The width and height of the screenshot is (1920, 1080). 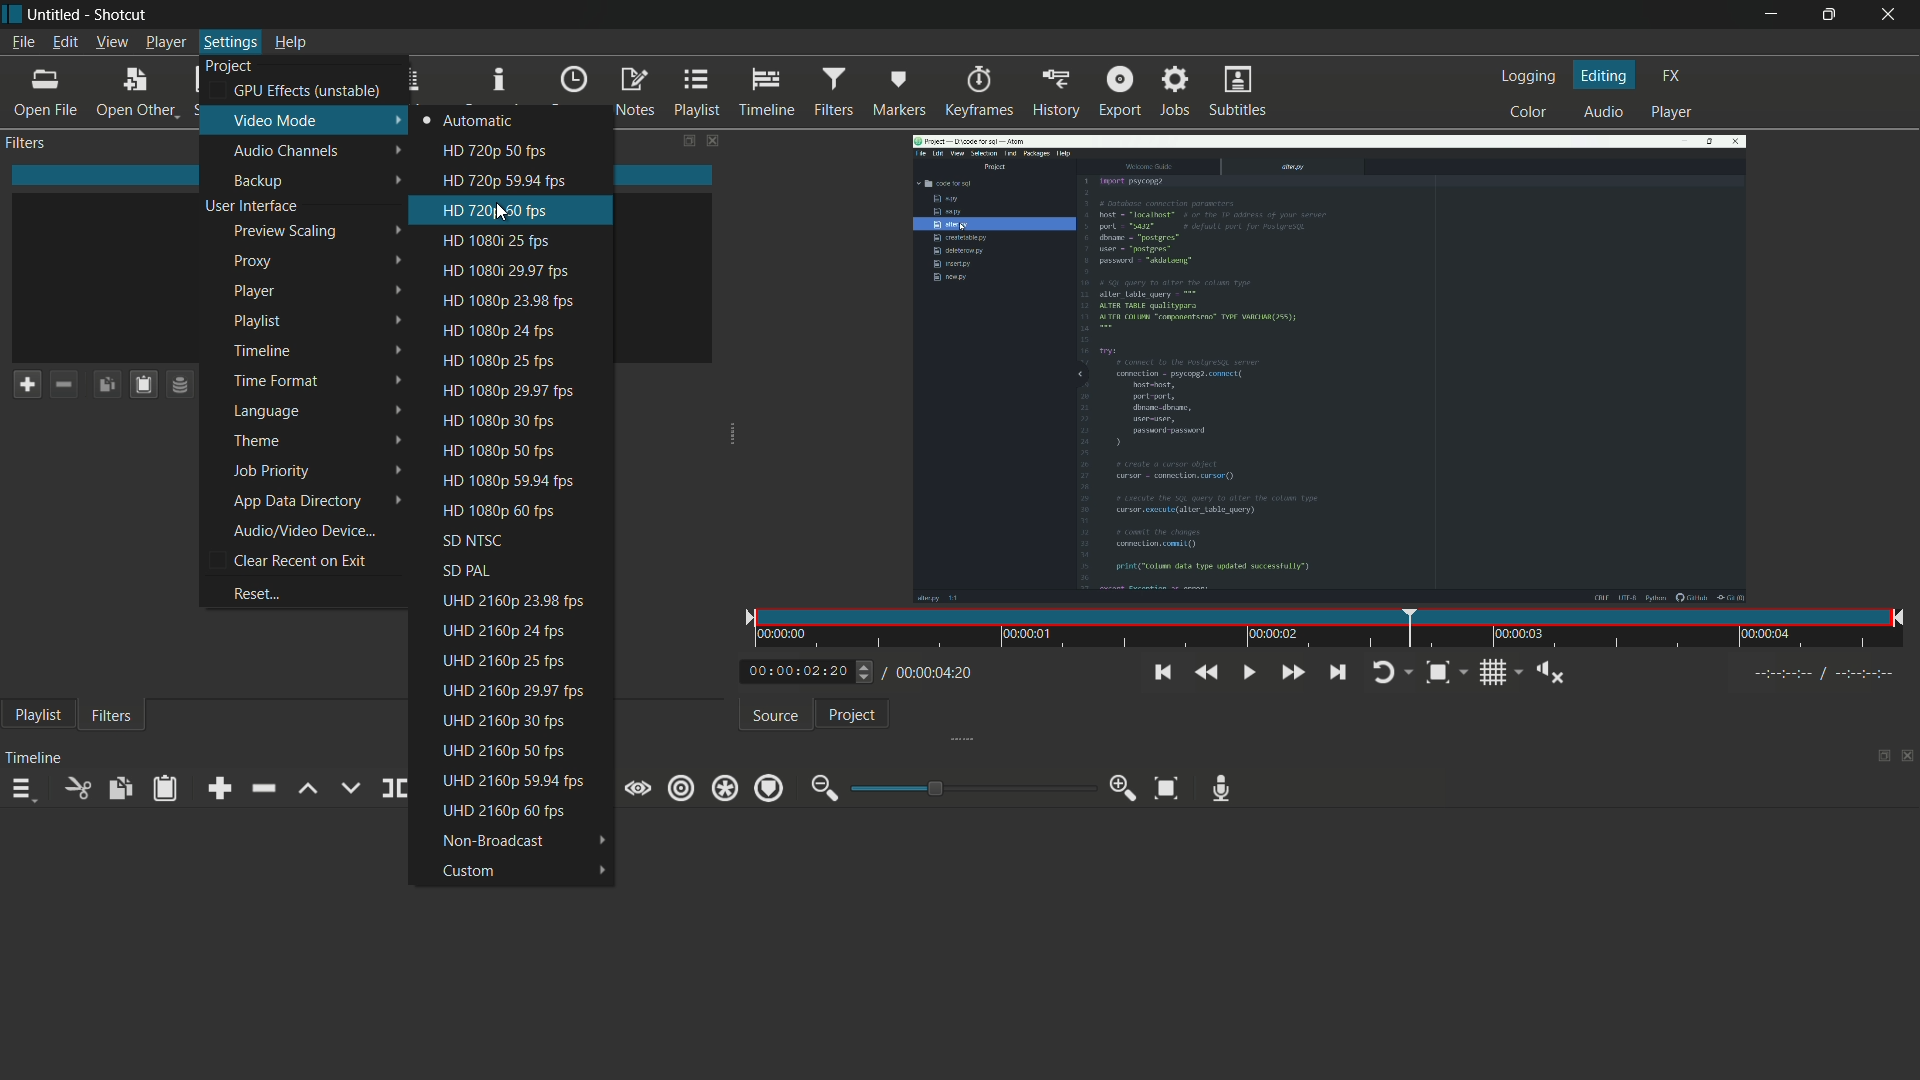 What do you see at coordinates (974, 787) in the screenshot?
I see `adjustment bar` at bounding box center [974, 787].